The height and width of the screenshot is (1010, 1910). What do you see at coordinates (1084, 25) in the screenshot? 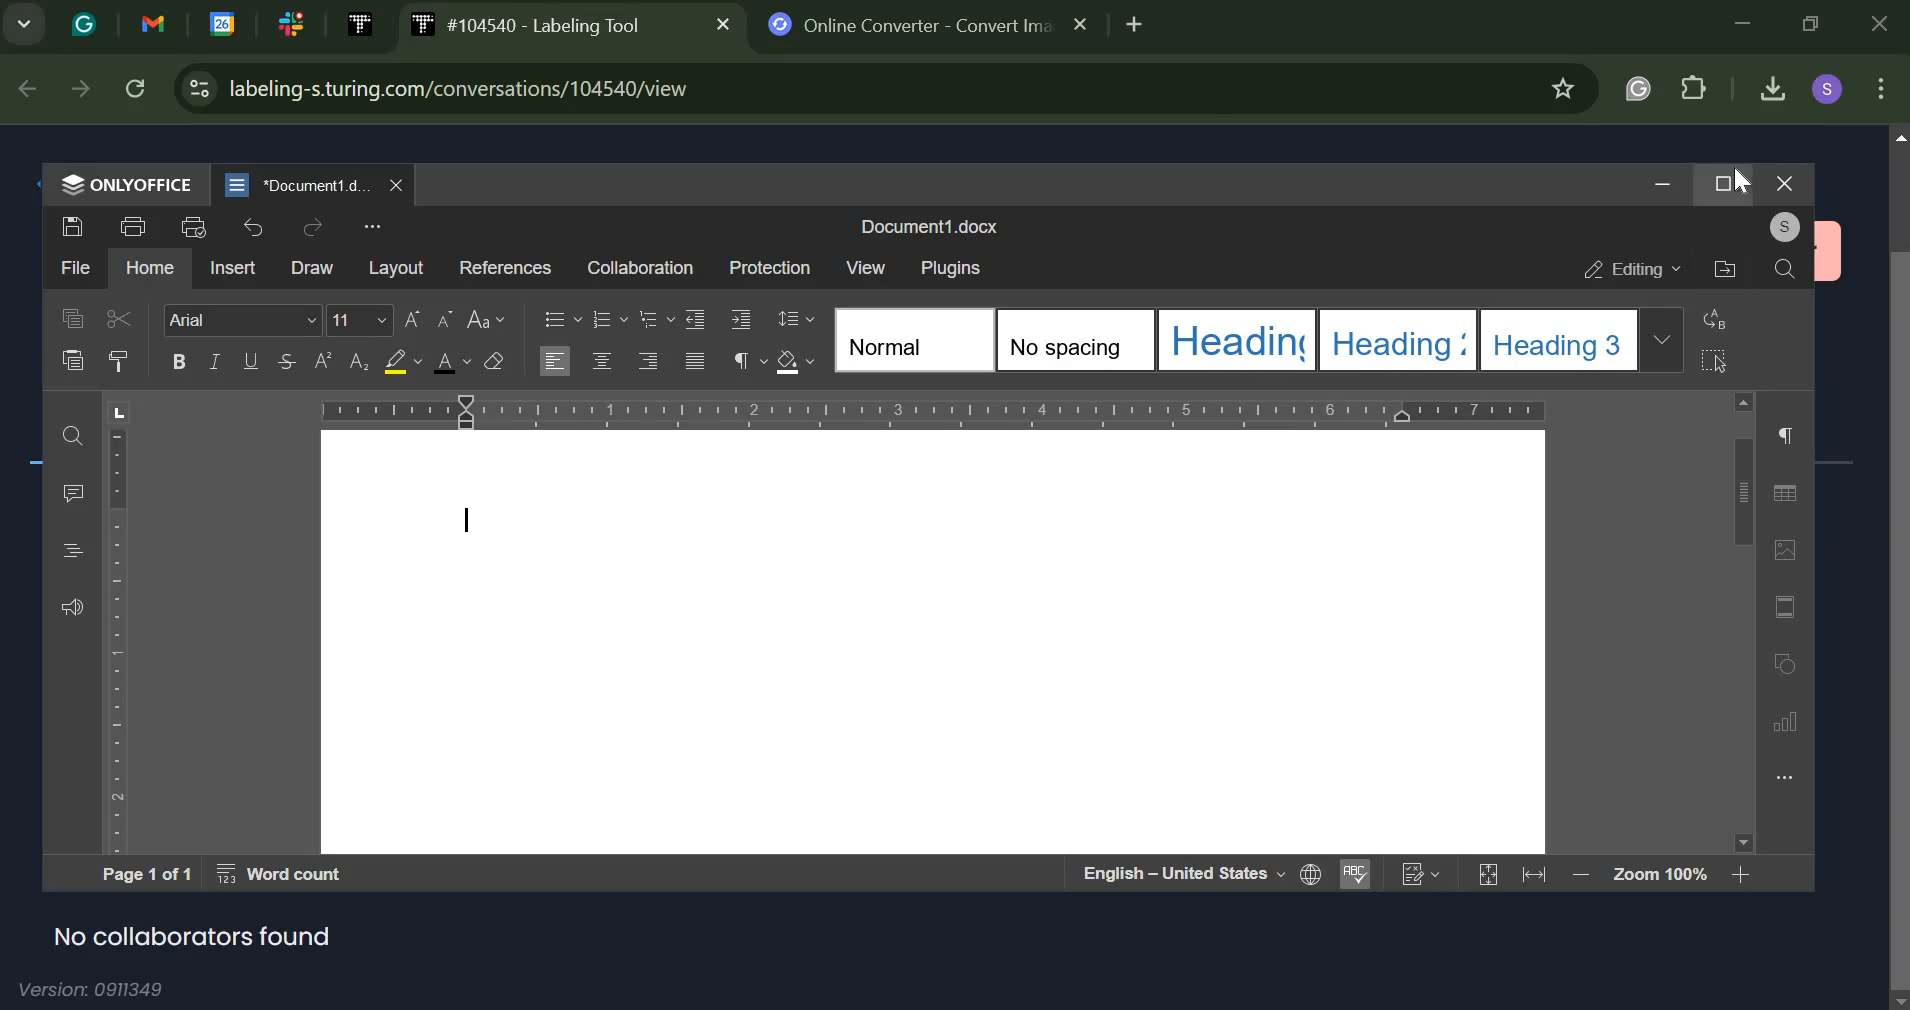
I see `close tab` at bounding box center [1084, 25].